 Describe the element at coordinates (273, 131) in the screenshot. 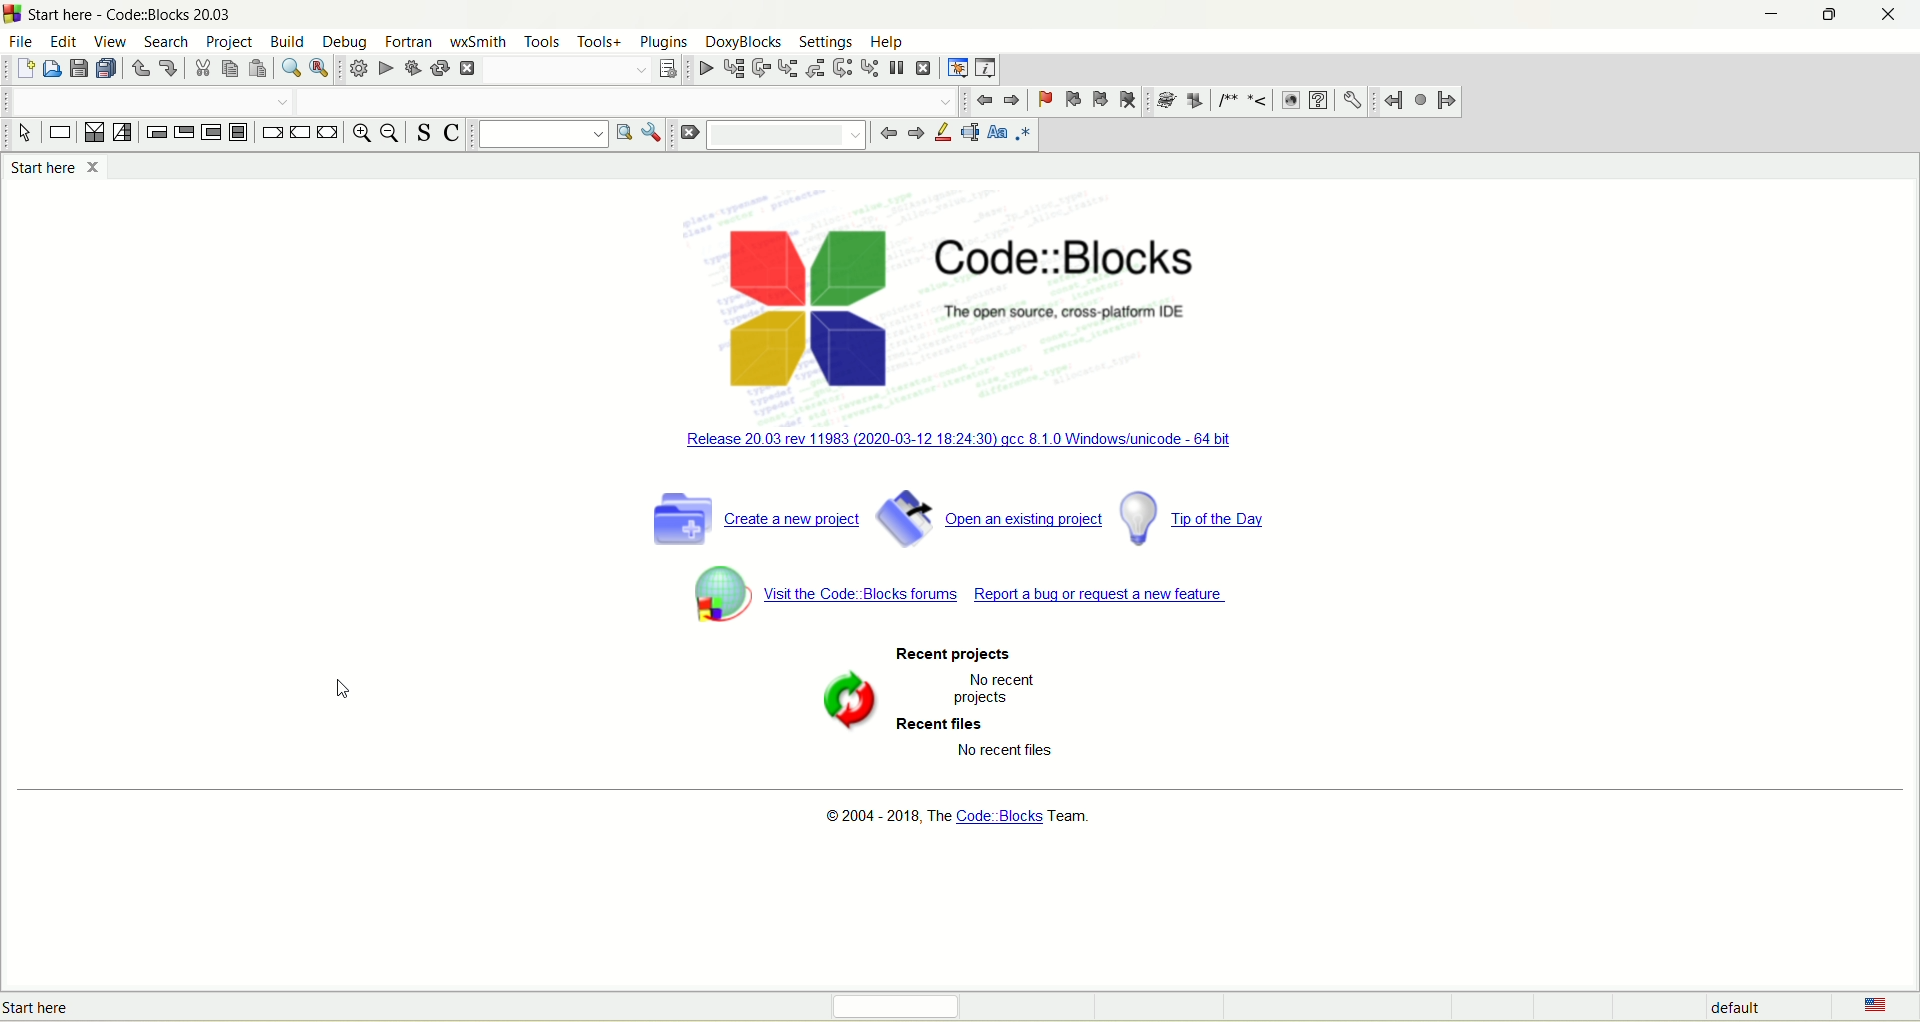

I see `break instruction` at that location.